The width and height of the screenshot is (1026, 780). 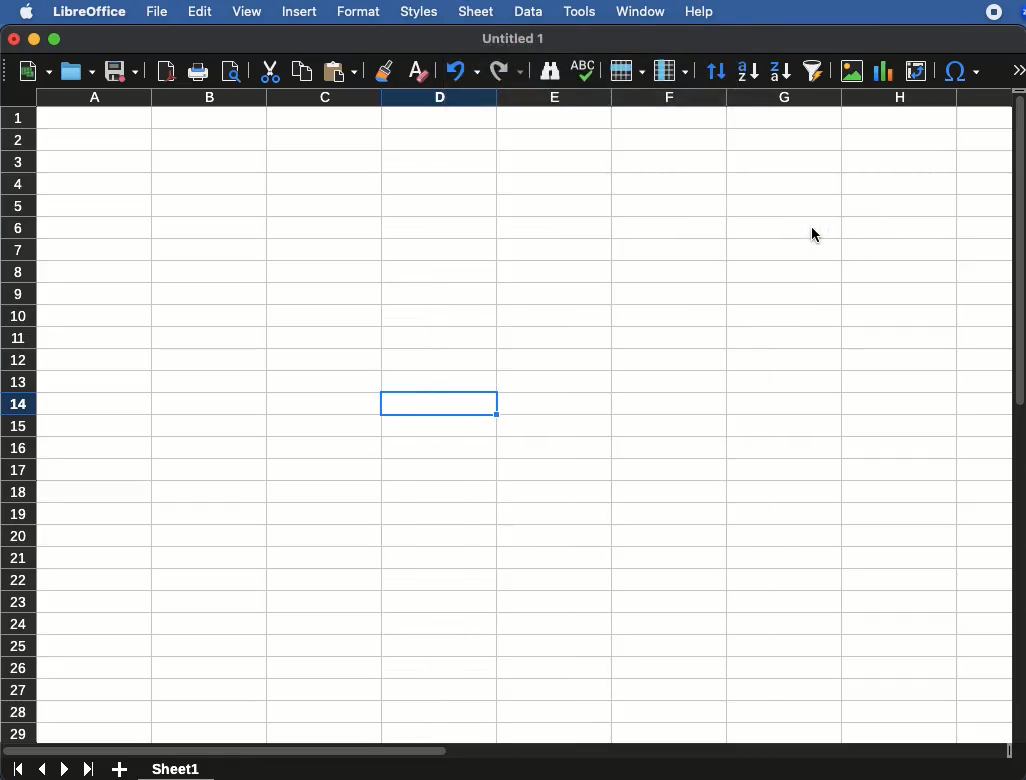 What do you see at coordinates (302, 70) in the screenshot?
I see `copy` at bounding box center [302, 70].